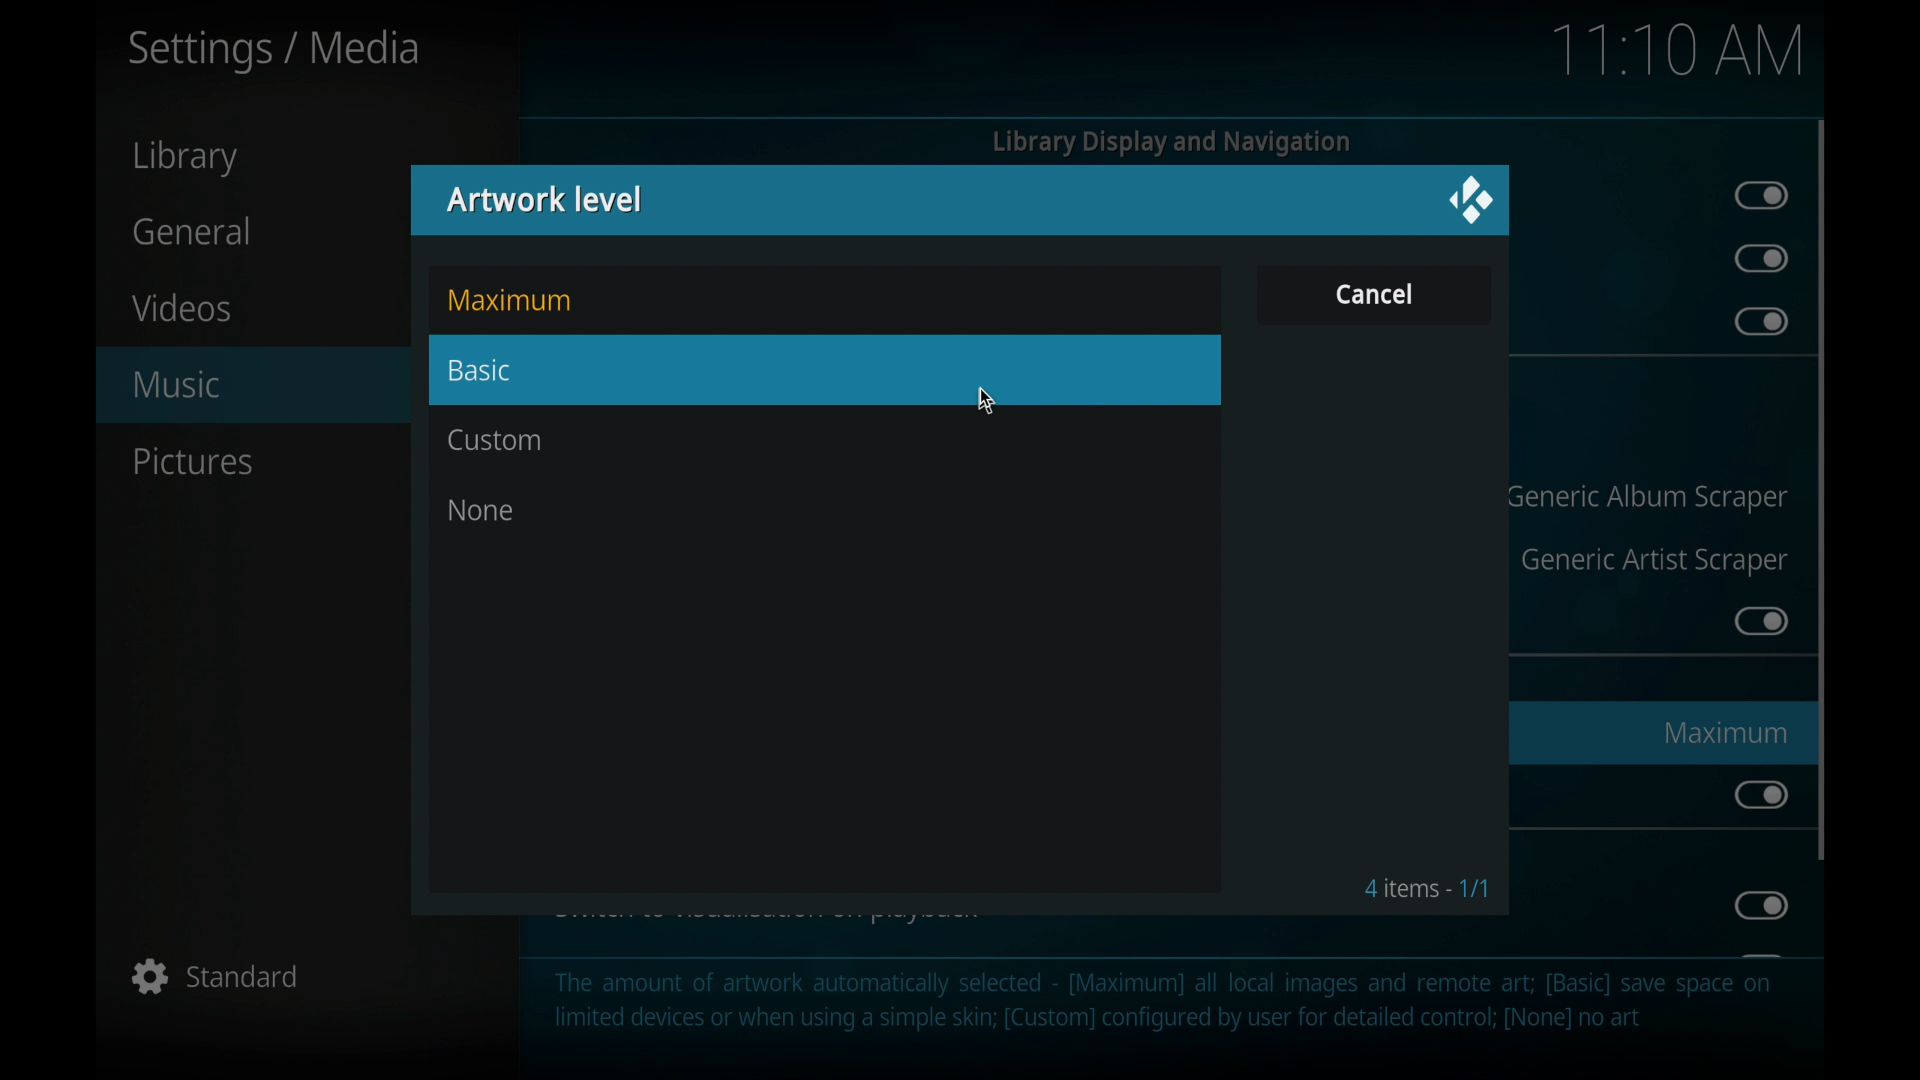 The image size is (1920, 1080). What do you see at coordinates (1760, 905) in the screenshot?
I see `toggle button` at bounding box center [1760, 905].